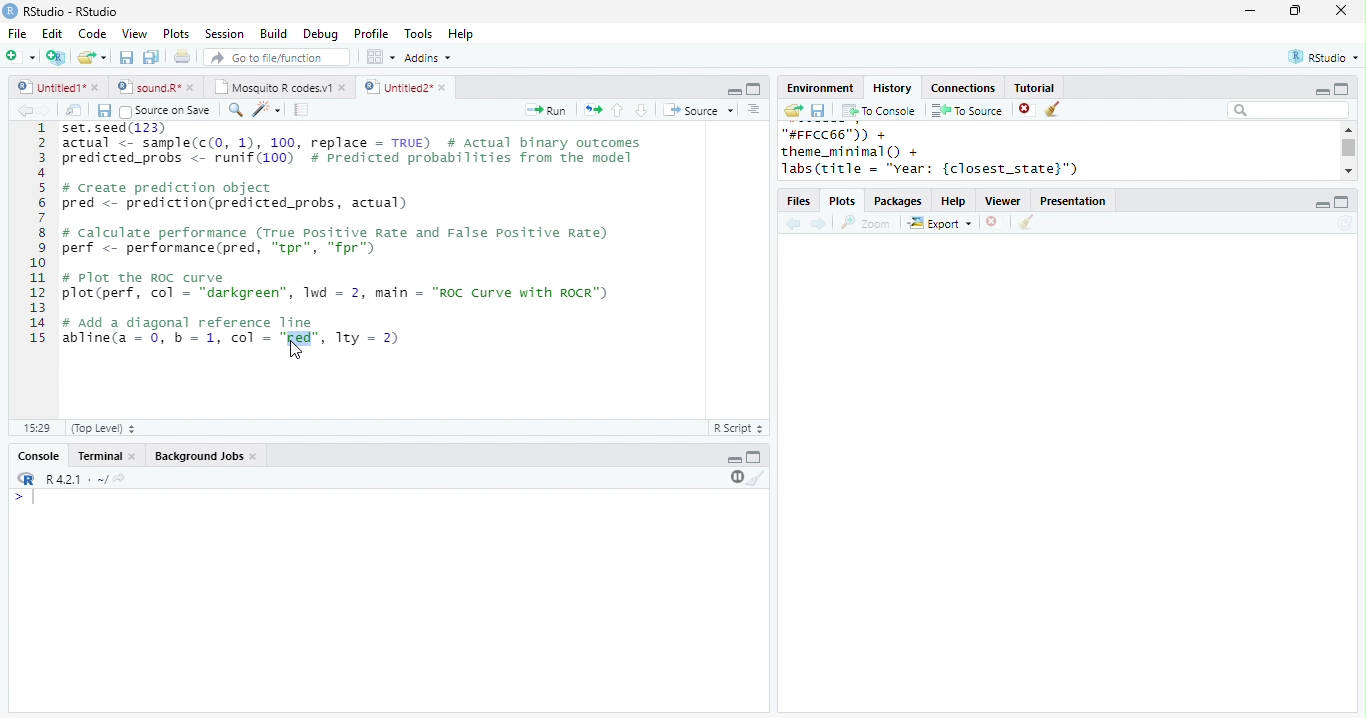 The height and width of the screenshot is (718, 1366). Describe the element at coordinates (104, 111) in the screenshot. I see `save` at that location.